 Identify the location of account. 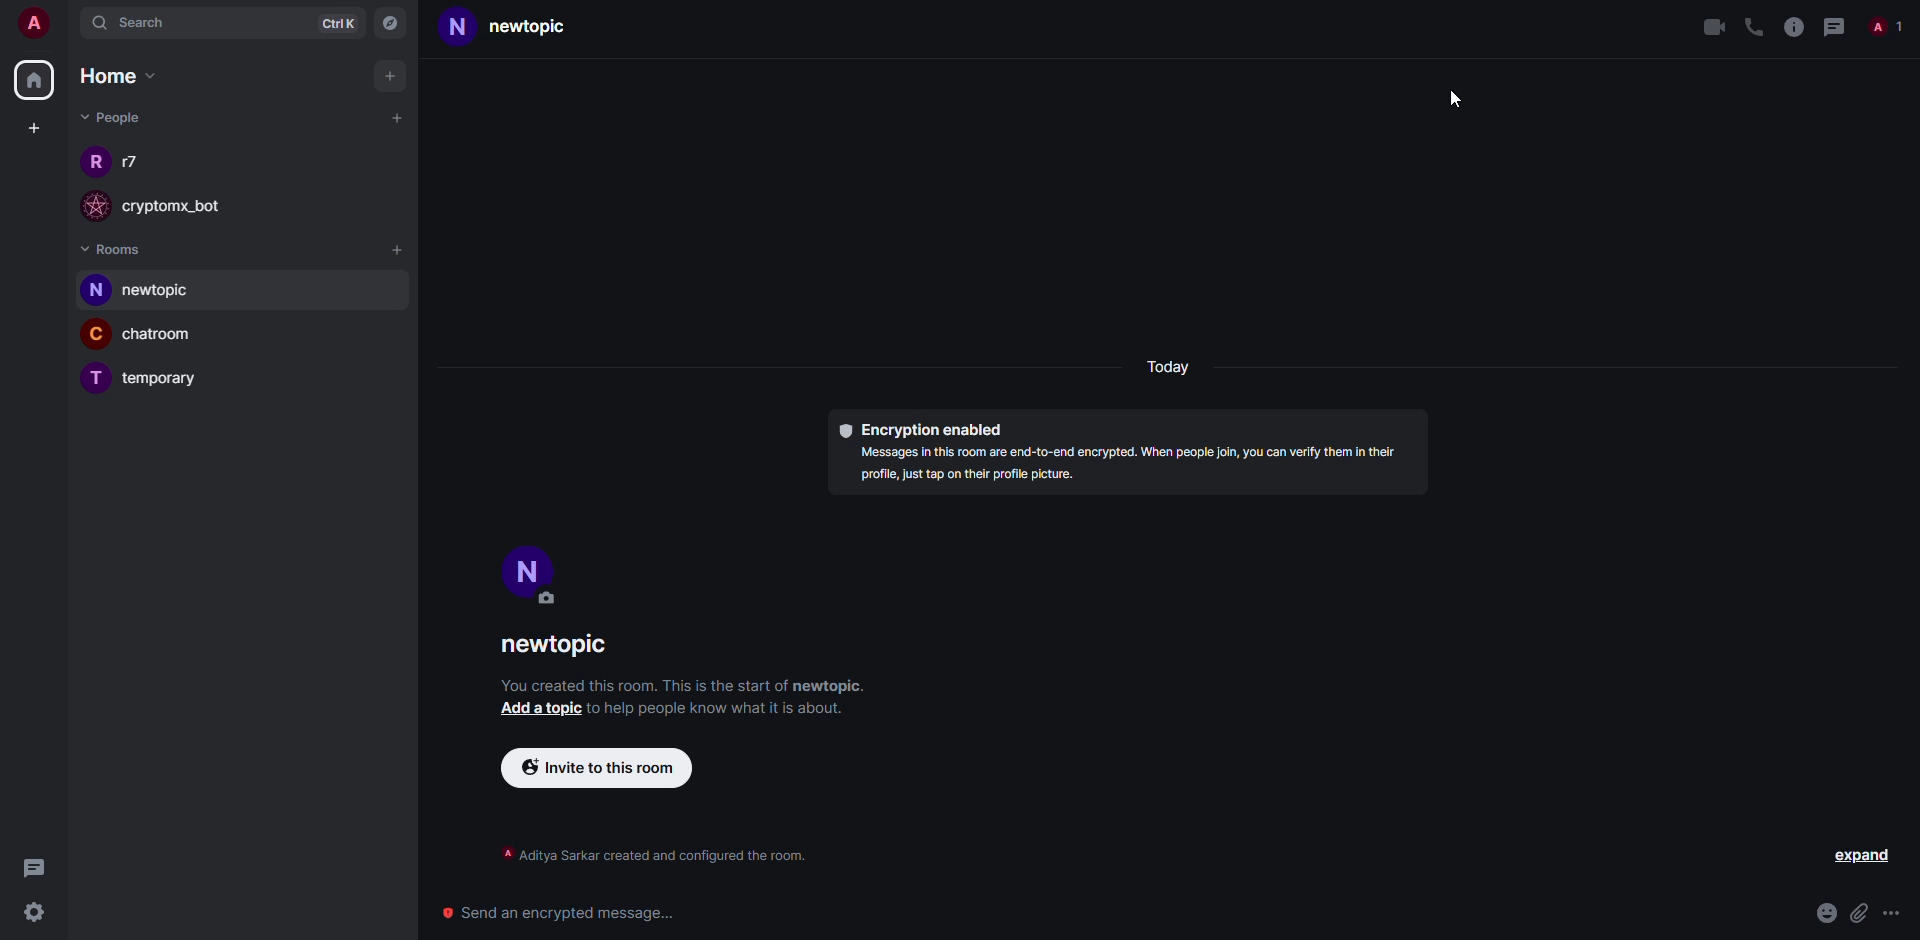
(40, 26).